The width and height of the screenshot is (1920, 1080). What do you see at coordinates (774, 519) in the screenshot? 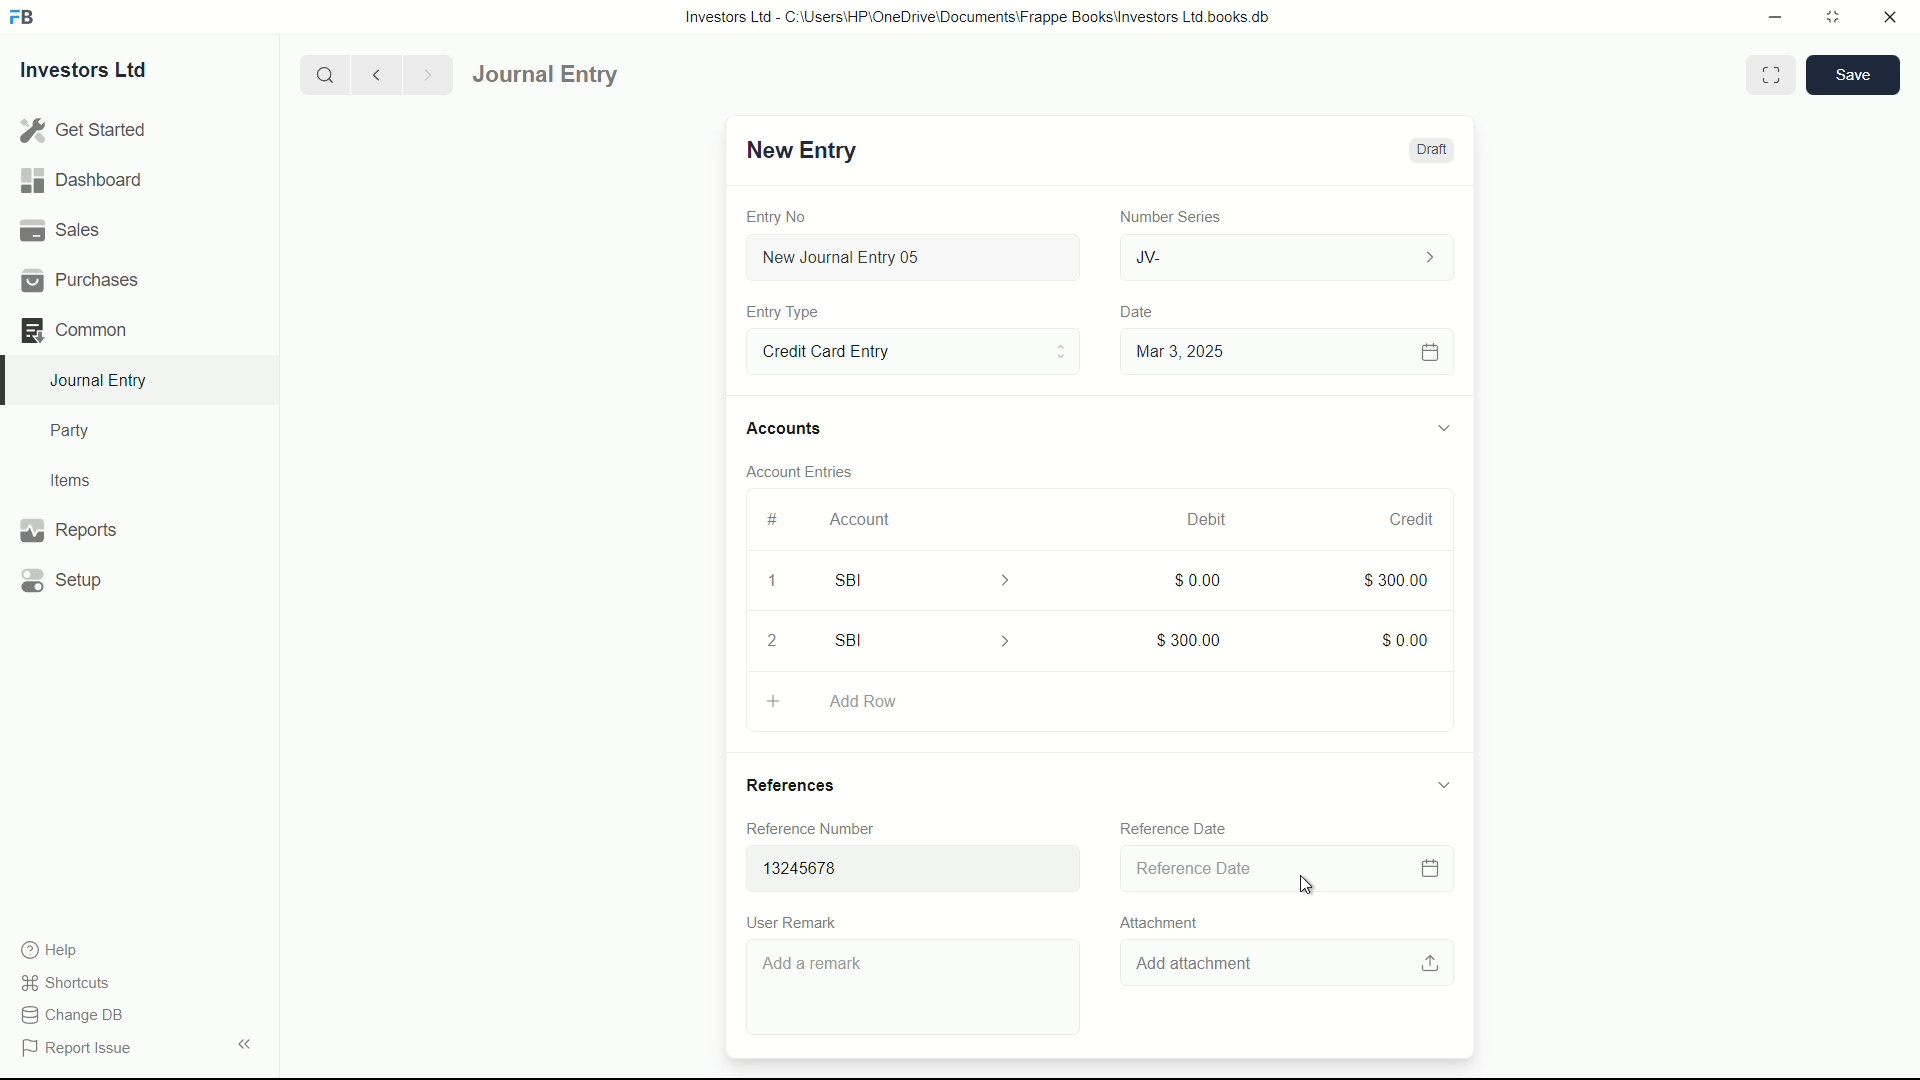
I see `#` at bounding box center [774, 519].